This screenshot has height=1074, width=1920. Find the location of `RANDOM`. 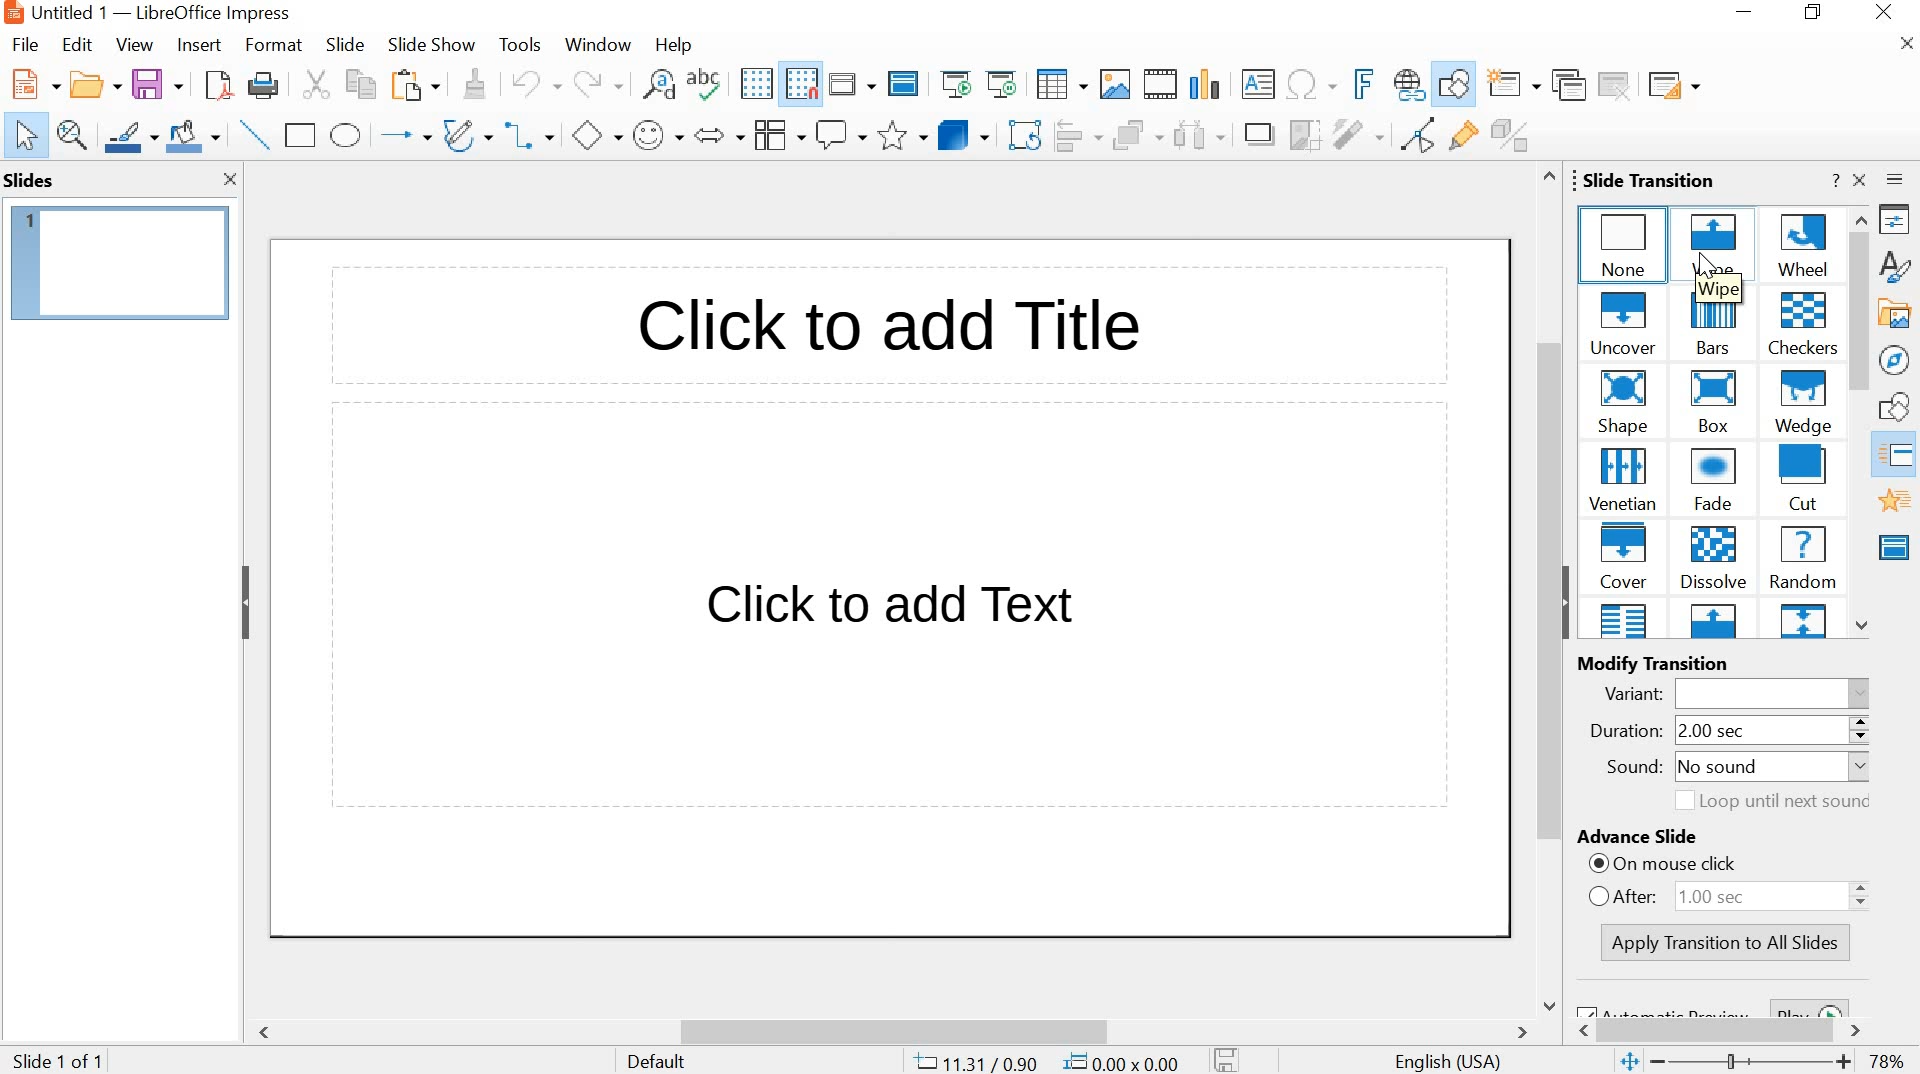

RANDOM is located at coordinates (1802, 558).